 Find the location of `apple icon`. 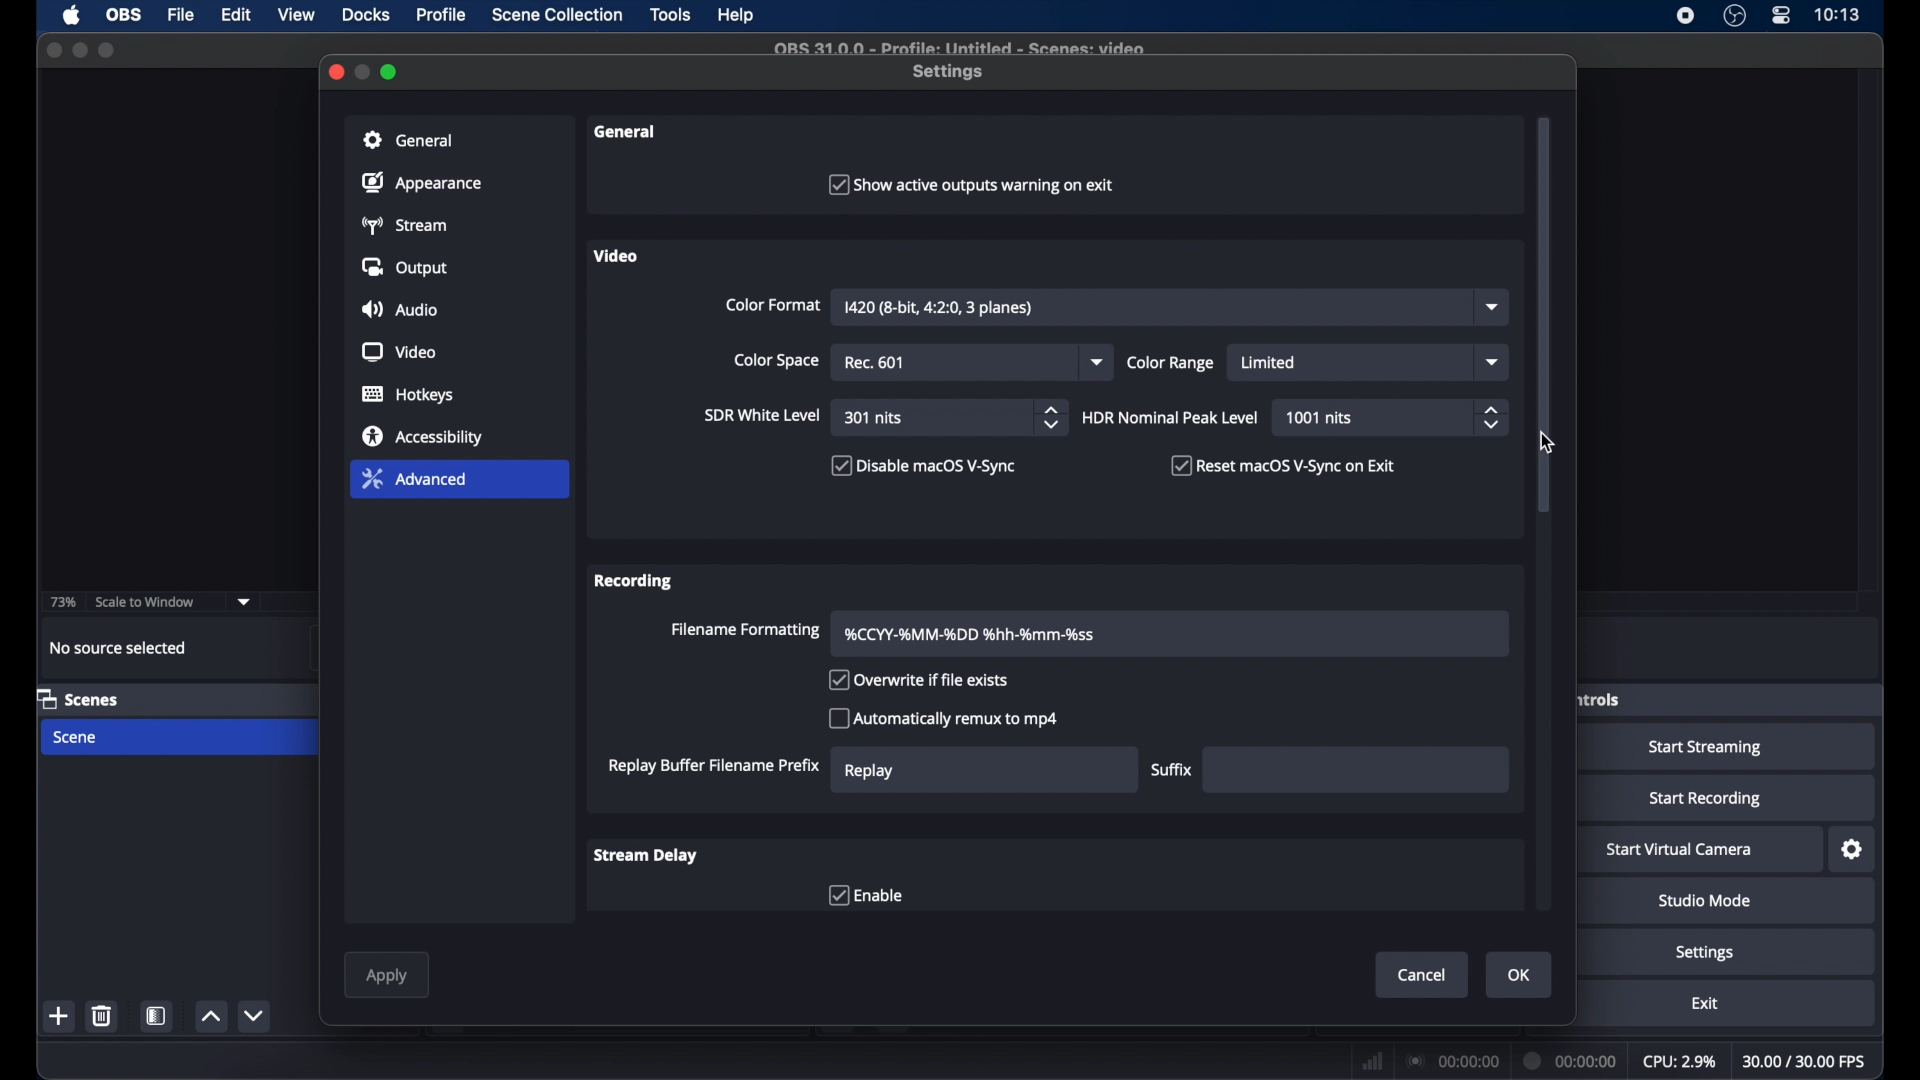

apple icon is located at coordinates (72, 16).